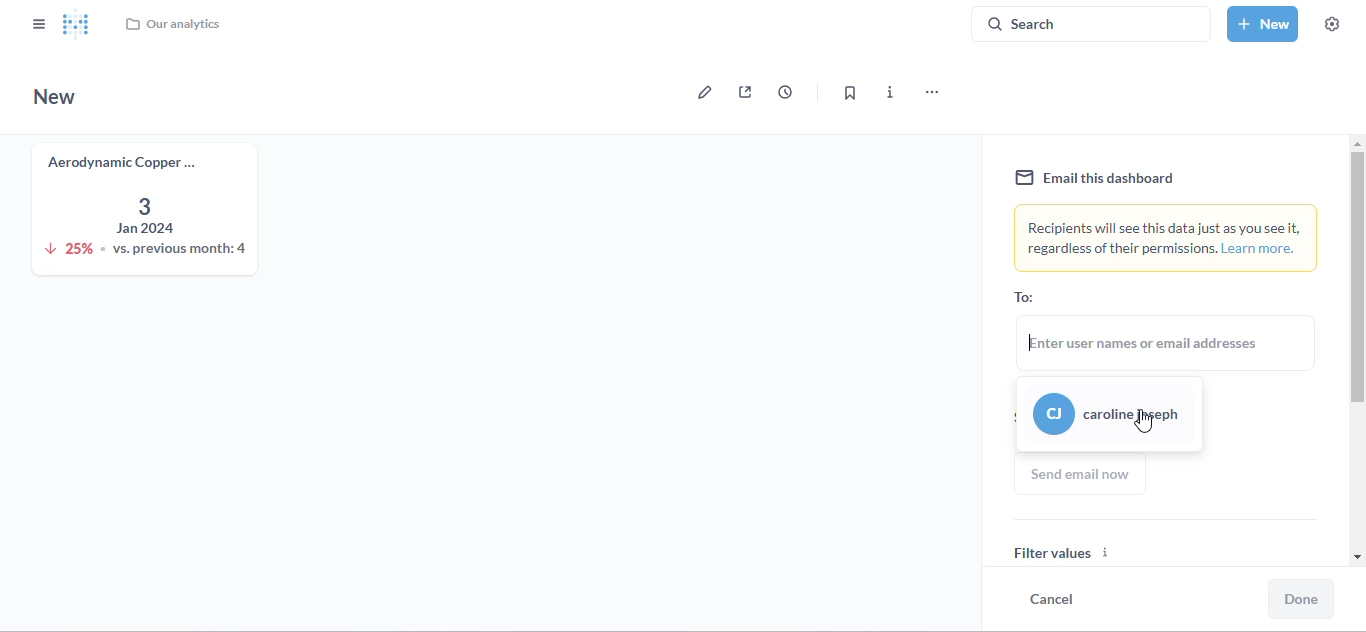 The width and height of the screenshot is (1366, 632). Describe the element at coordinates (39, 23) in the screenshot. I see `close sidebar` at that location.